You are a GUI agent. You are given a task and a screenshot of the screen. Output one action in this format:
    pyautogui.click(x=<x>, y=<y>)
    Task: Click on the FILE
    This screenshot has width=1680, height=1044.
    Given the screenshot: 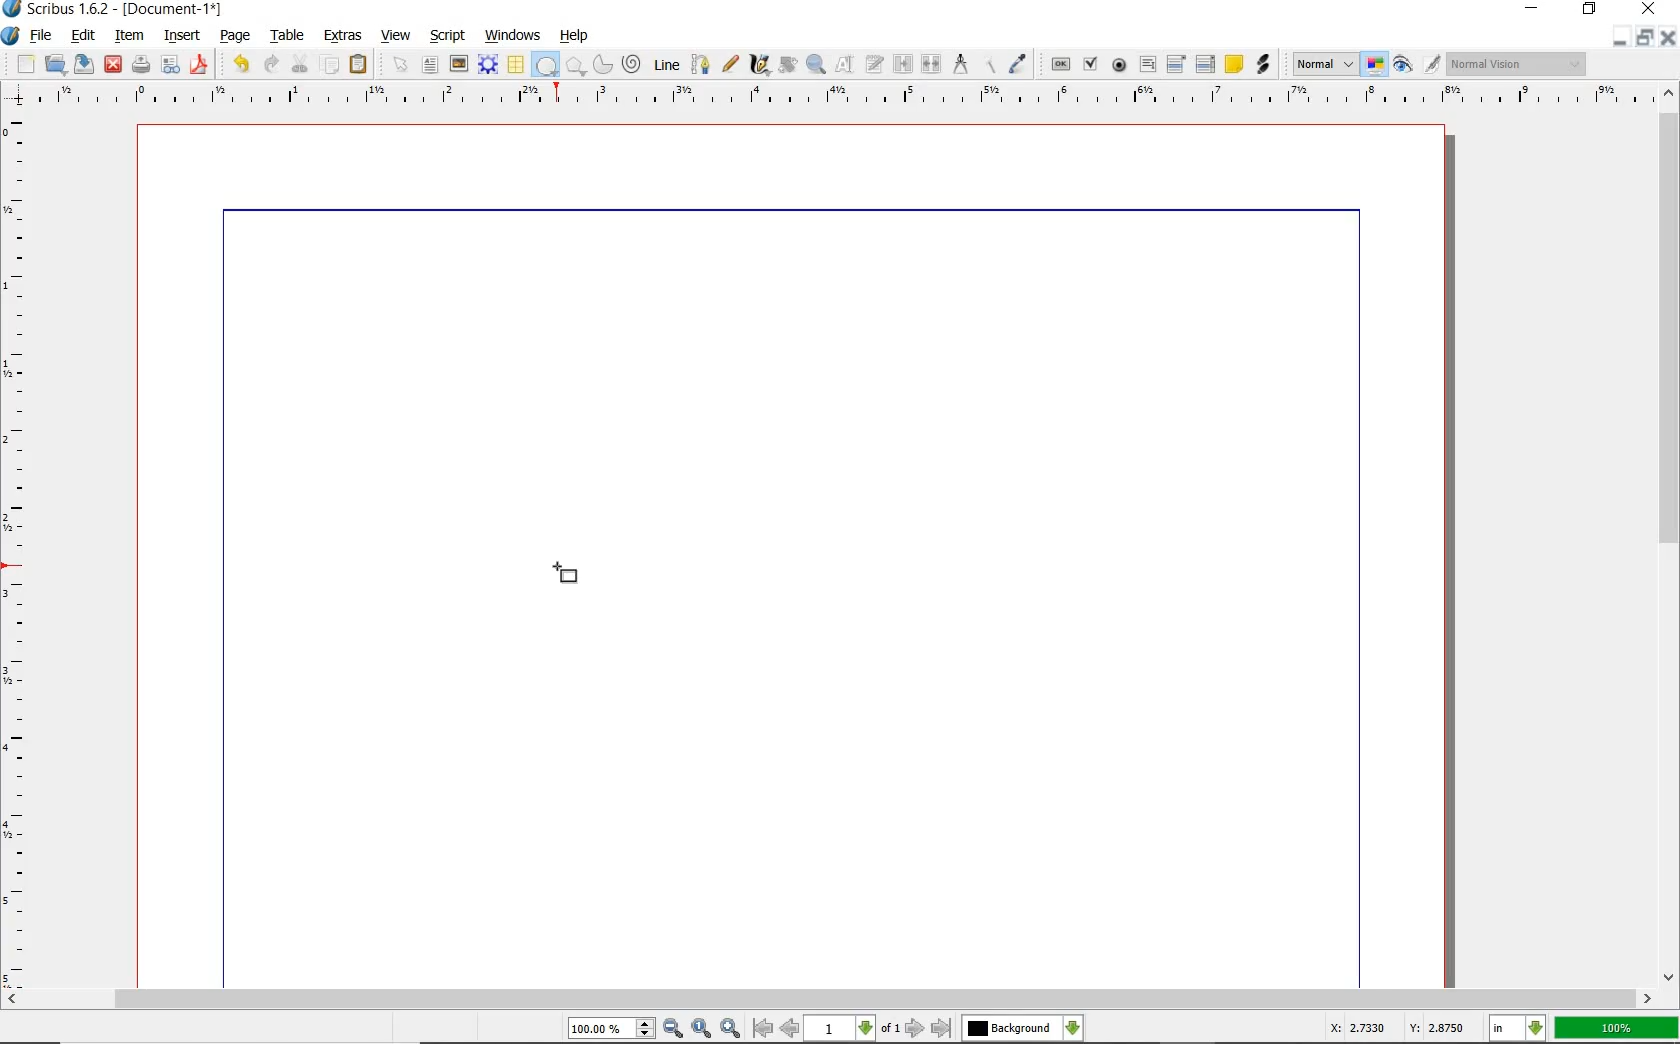 What is the action you would take?
    pyautogui.click(x=43, y=35)
    